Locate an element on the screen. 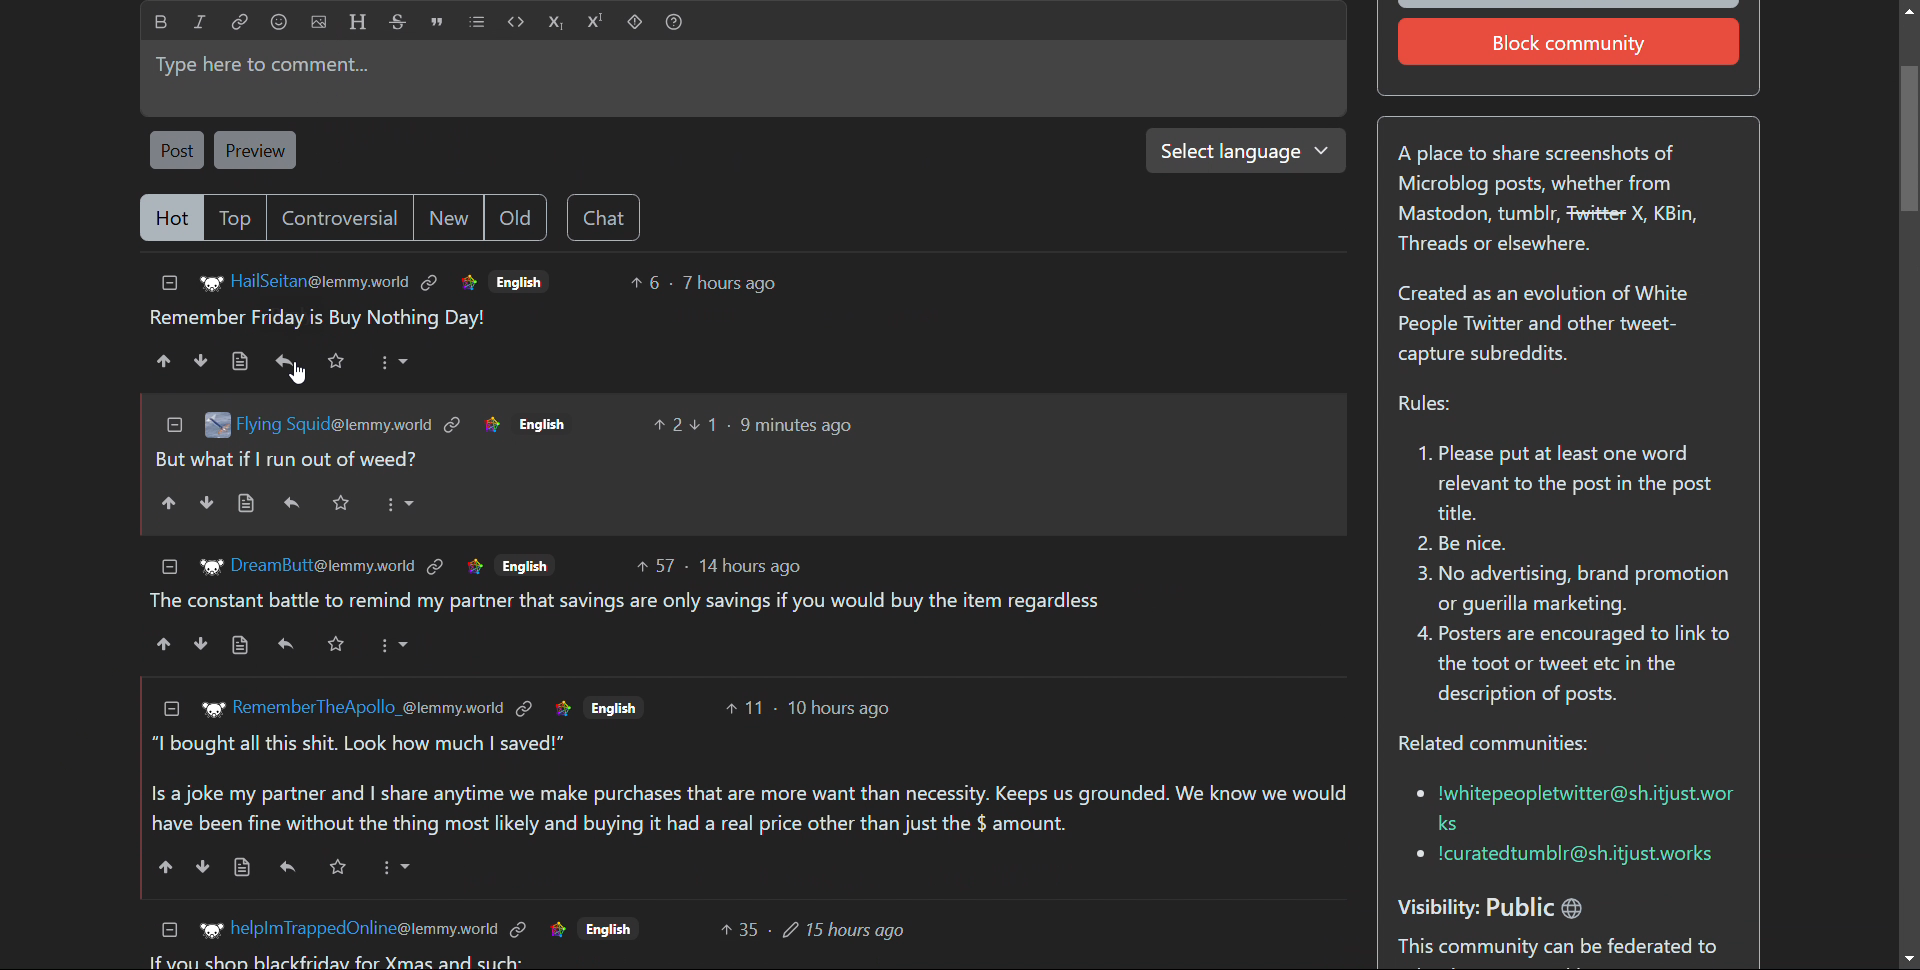 The height and width of the screenshot is (970, 1920). username is located at coordinates (337, 425).